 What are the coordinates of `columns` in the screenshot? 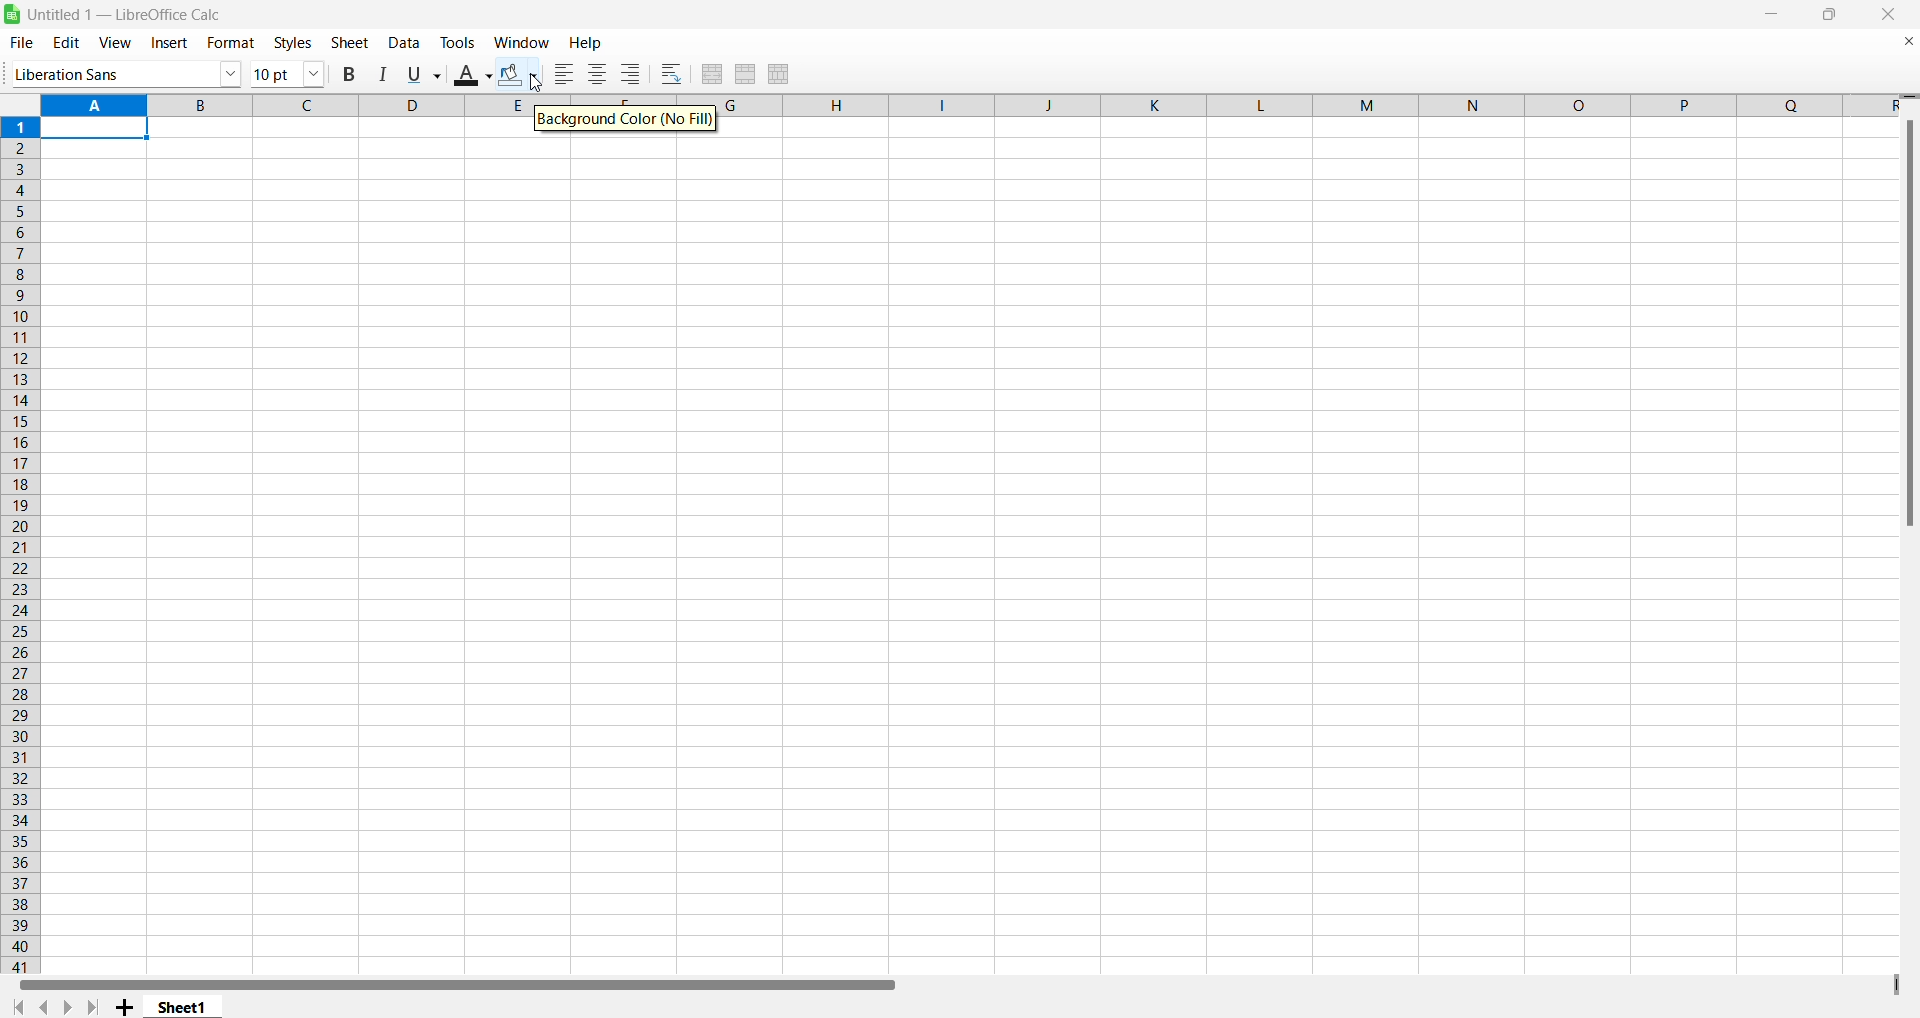 It's located at (1326, 108).